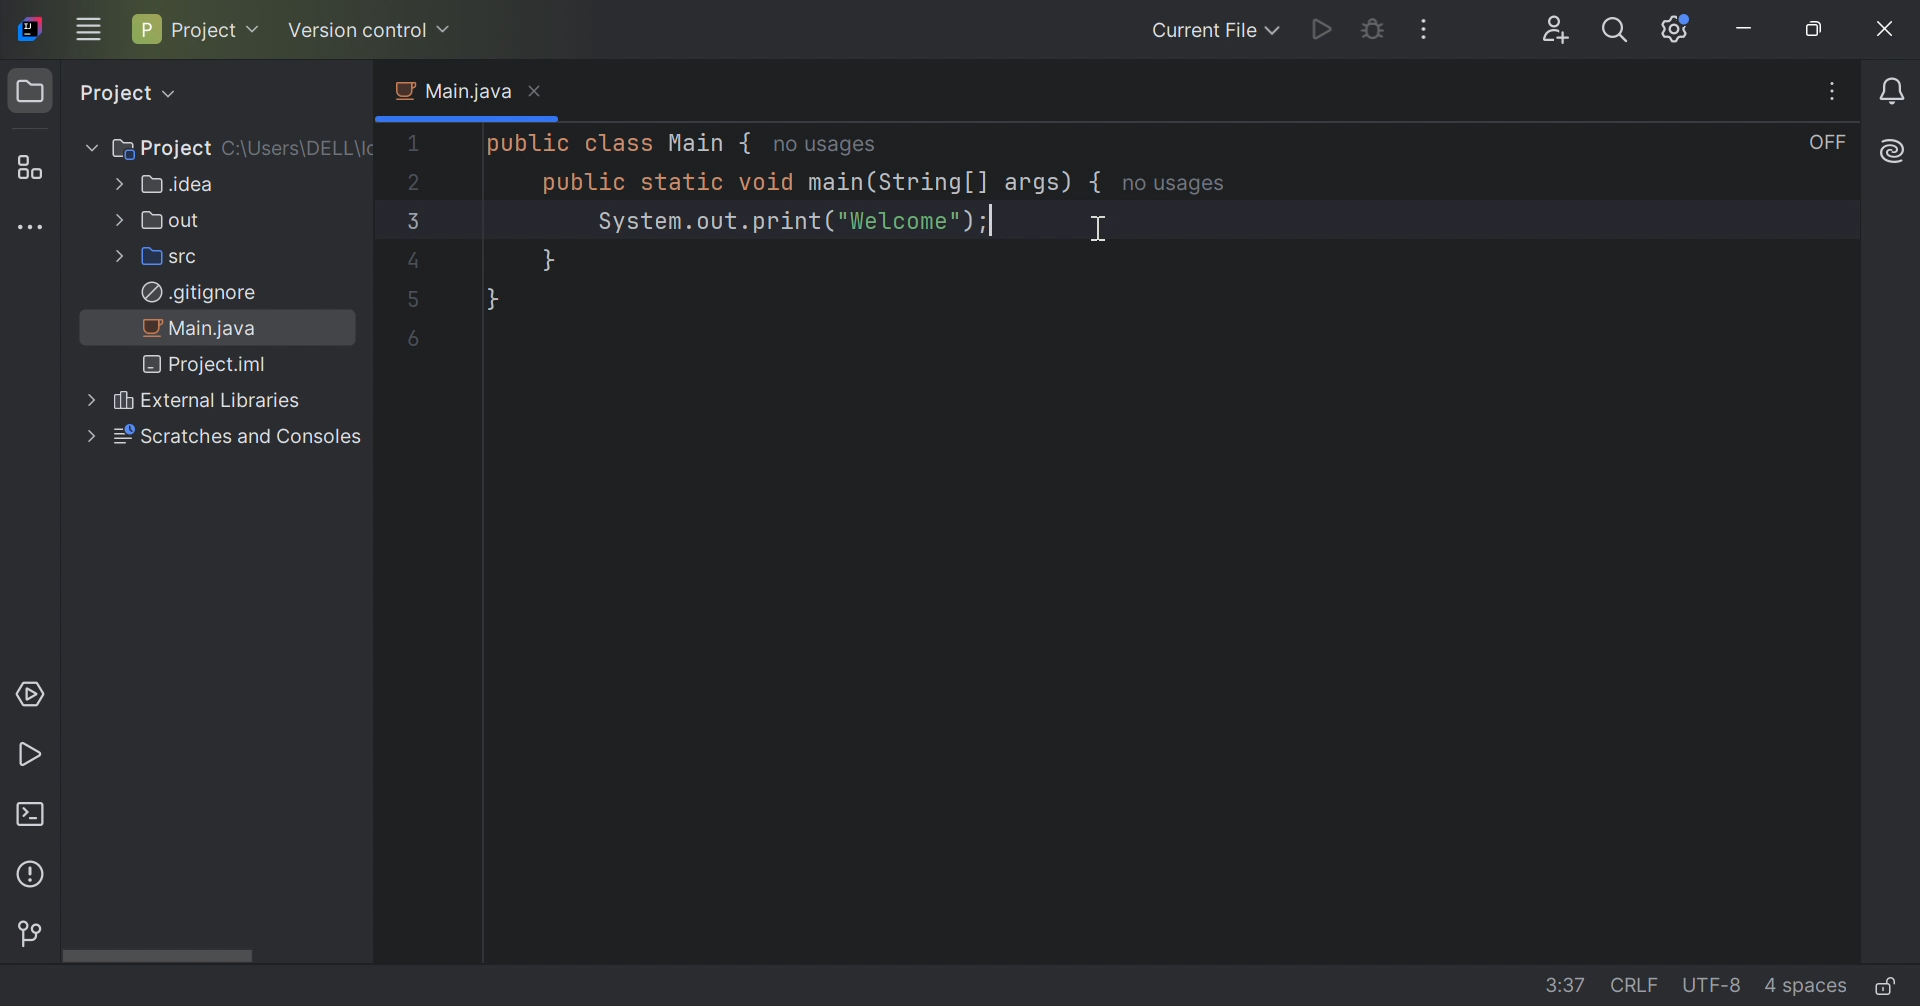 The width and height of the screenshot is (1920, 1006). What do you see at coordinates (30, 757) in the screenshot?
I see `Run` at bounding box center [30, 757].